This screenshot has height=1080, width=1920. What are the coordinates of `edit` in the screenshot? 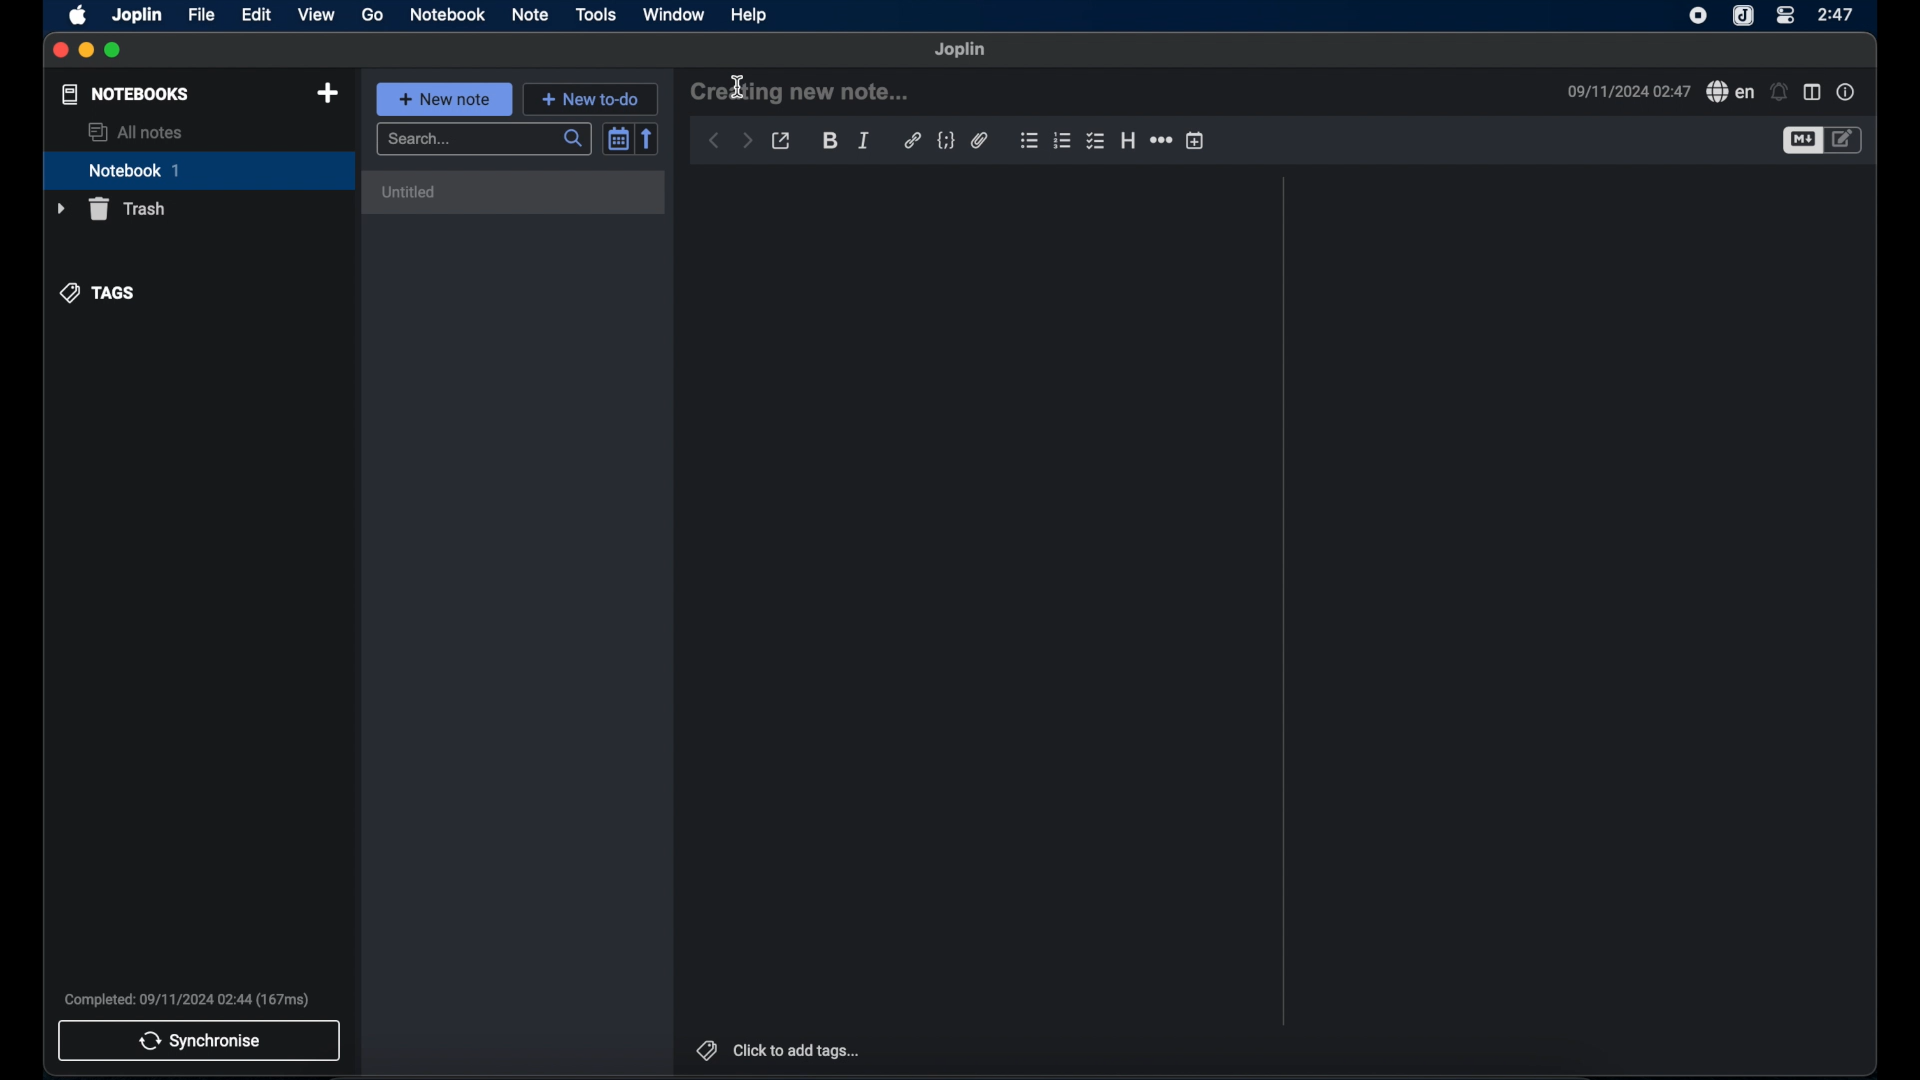 It's located at (257, 14).